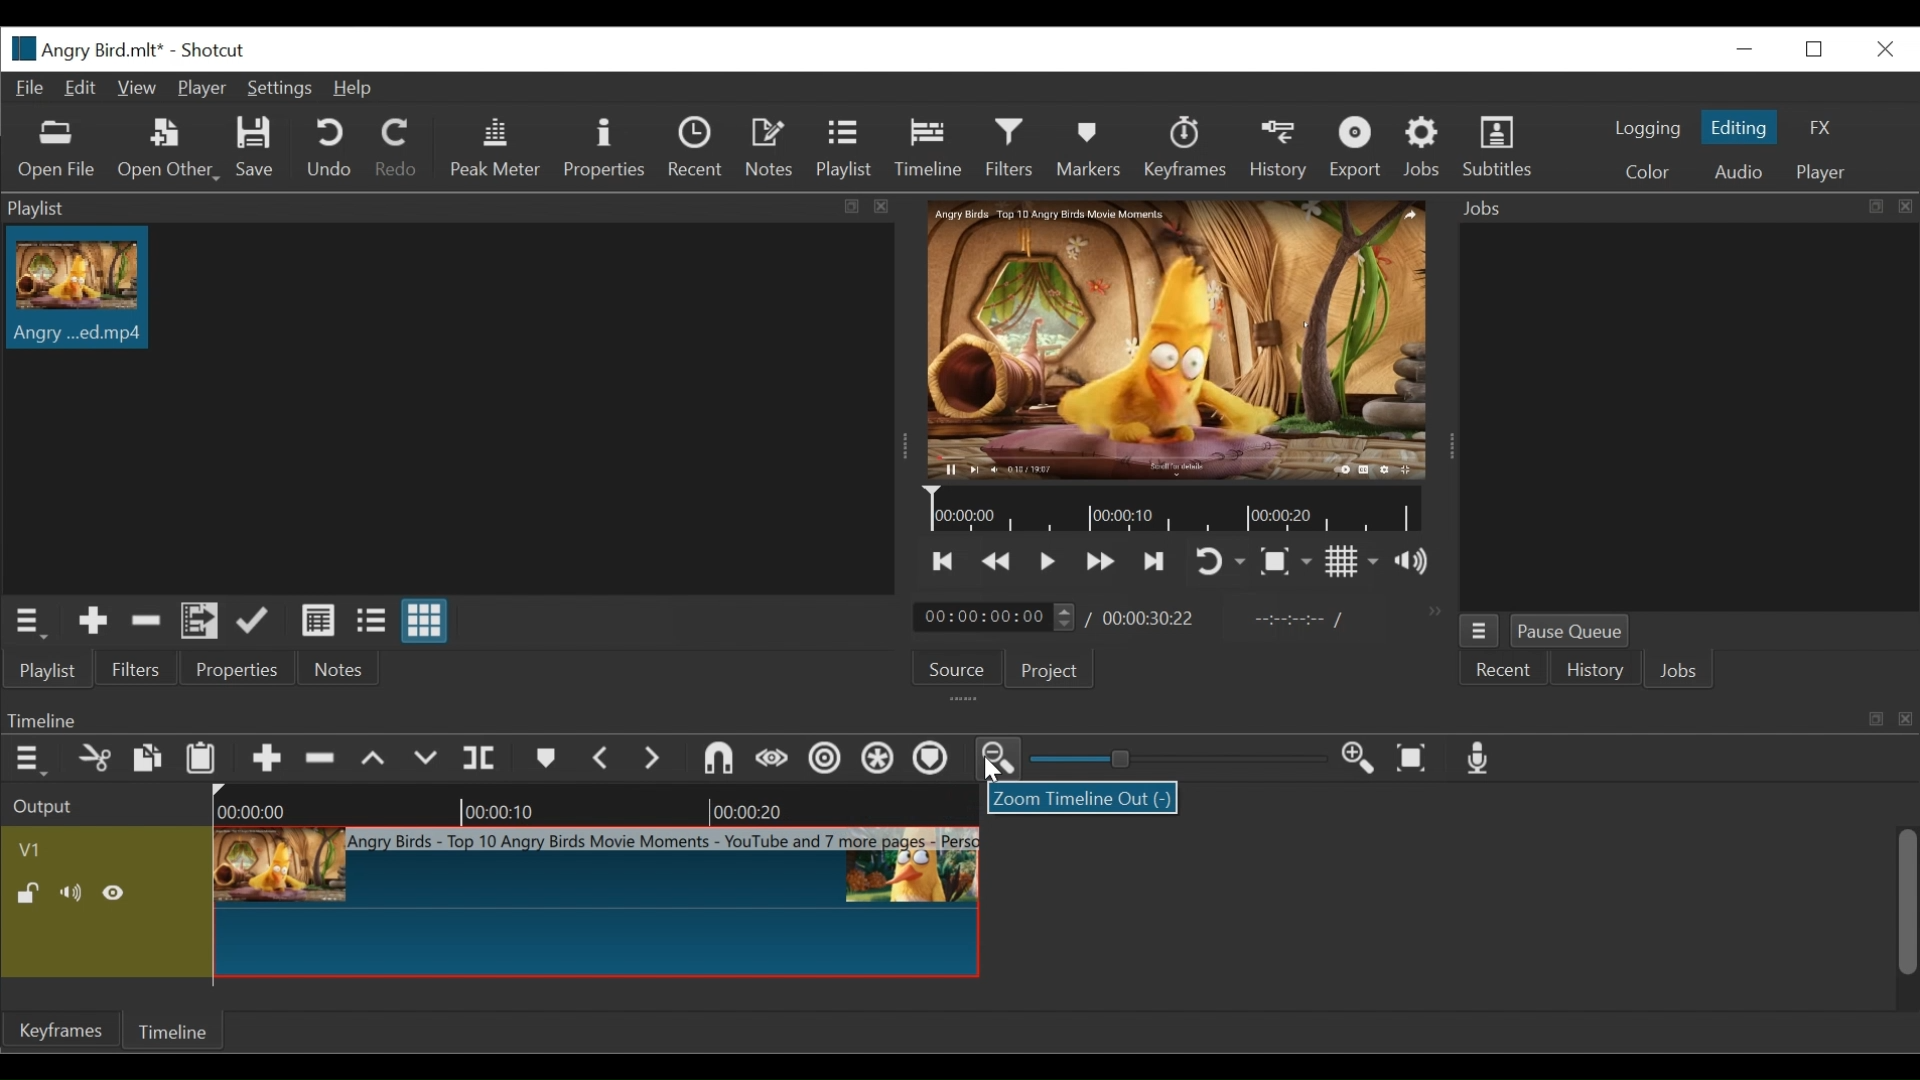 Image resolution: width=1920 pixels, height=1080 pixels. What do you see at coordinates (201, 89) in the screenshot?
I see `Player` at bounding box center [201, 89].